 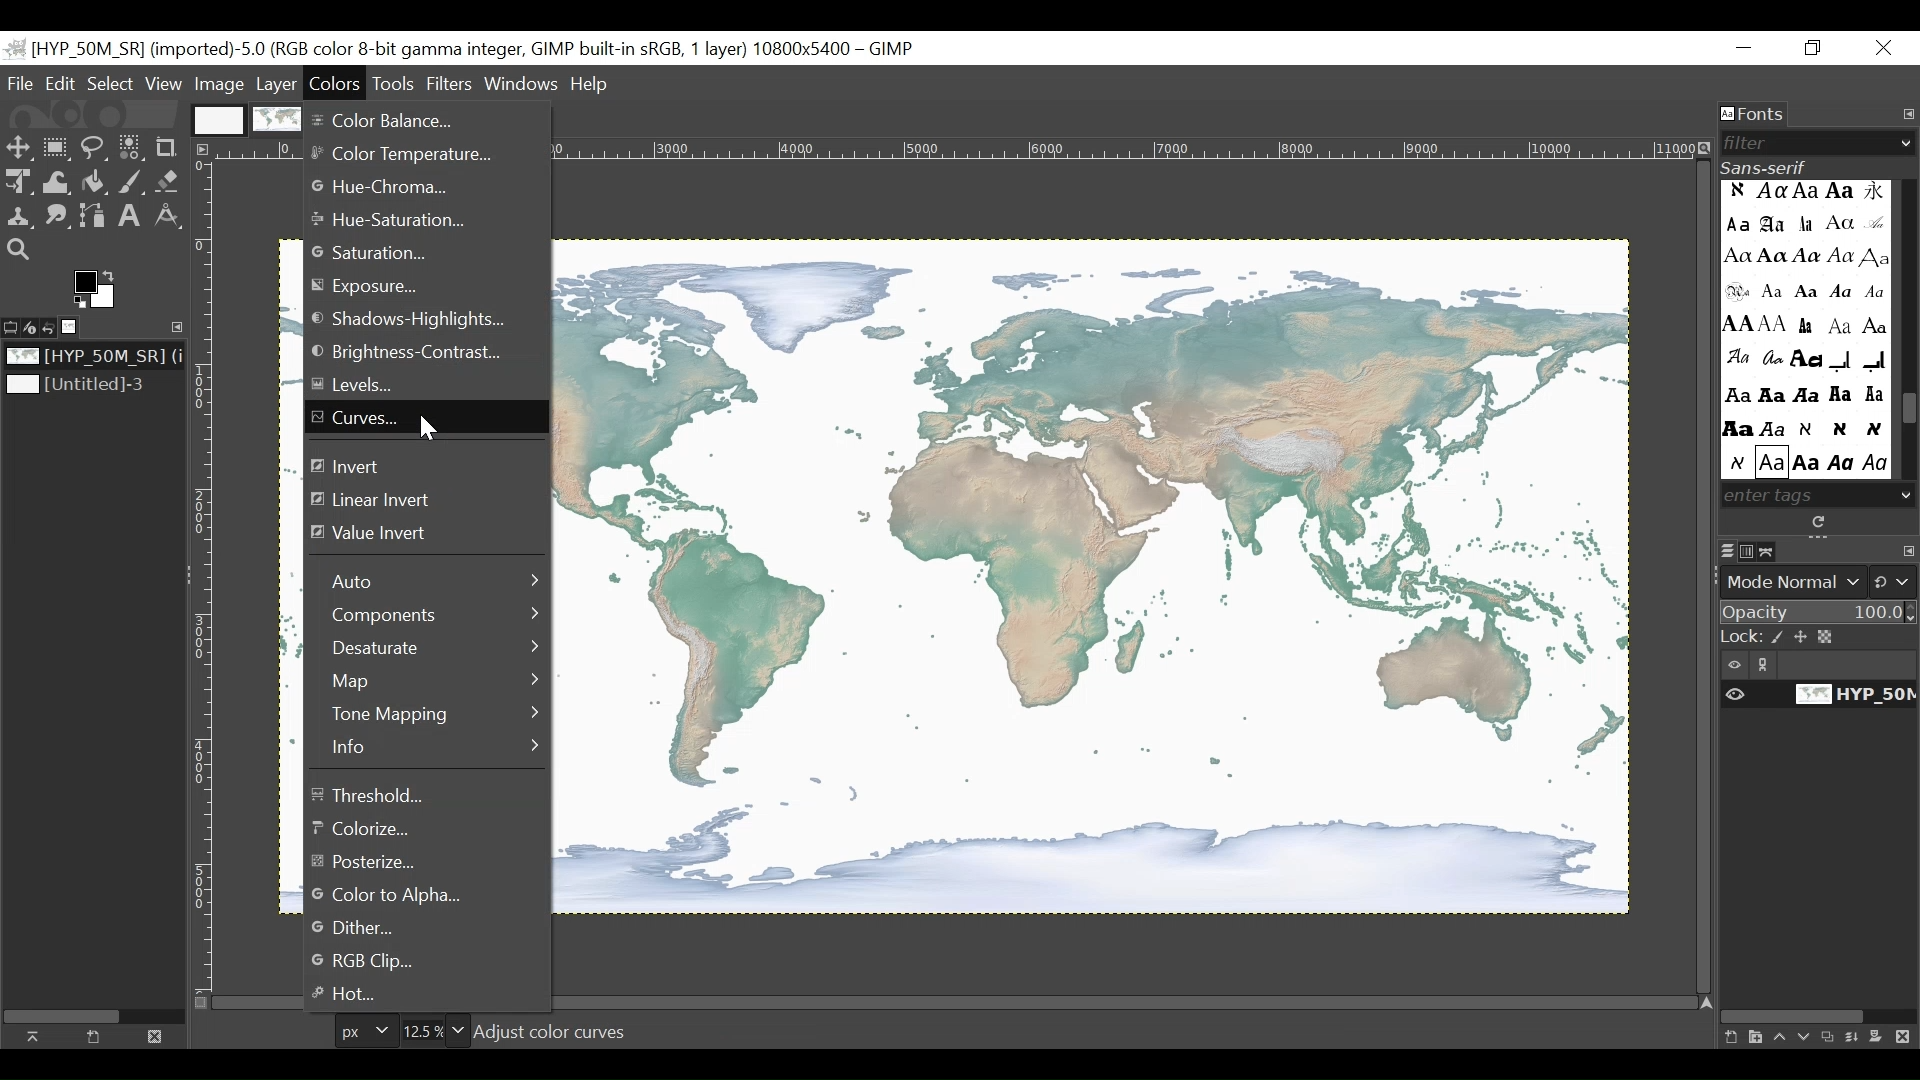 I want to click on Auto, so click(x=428, y=580).